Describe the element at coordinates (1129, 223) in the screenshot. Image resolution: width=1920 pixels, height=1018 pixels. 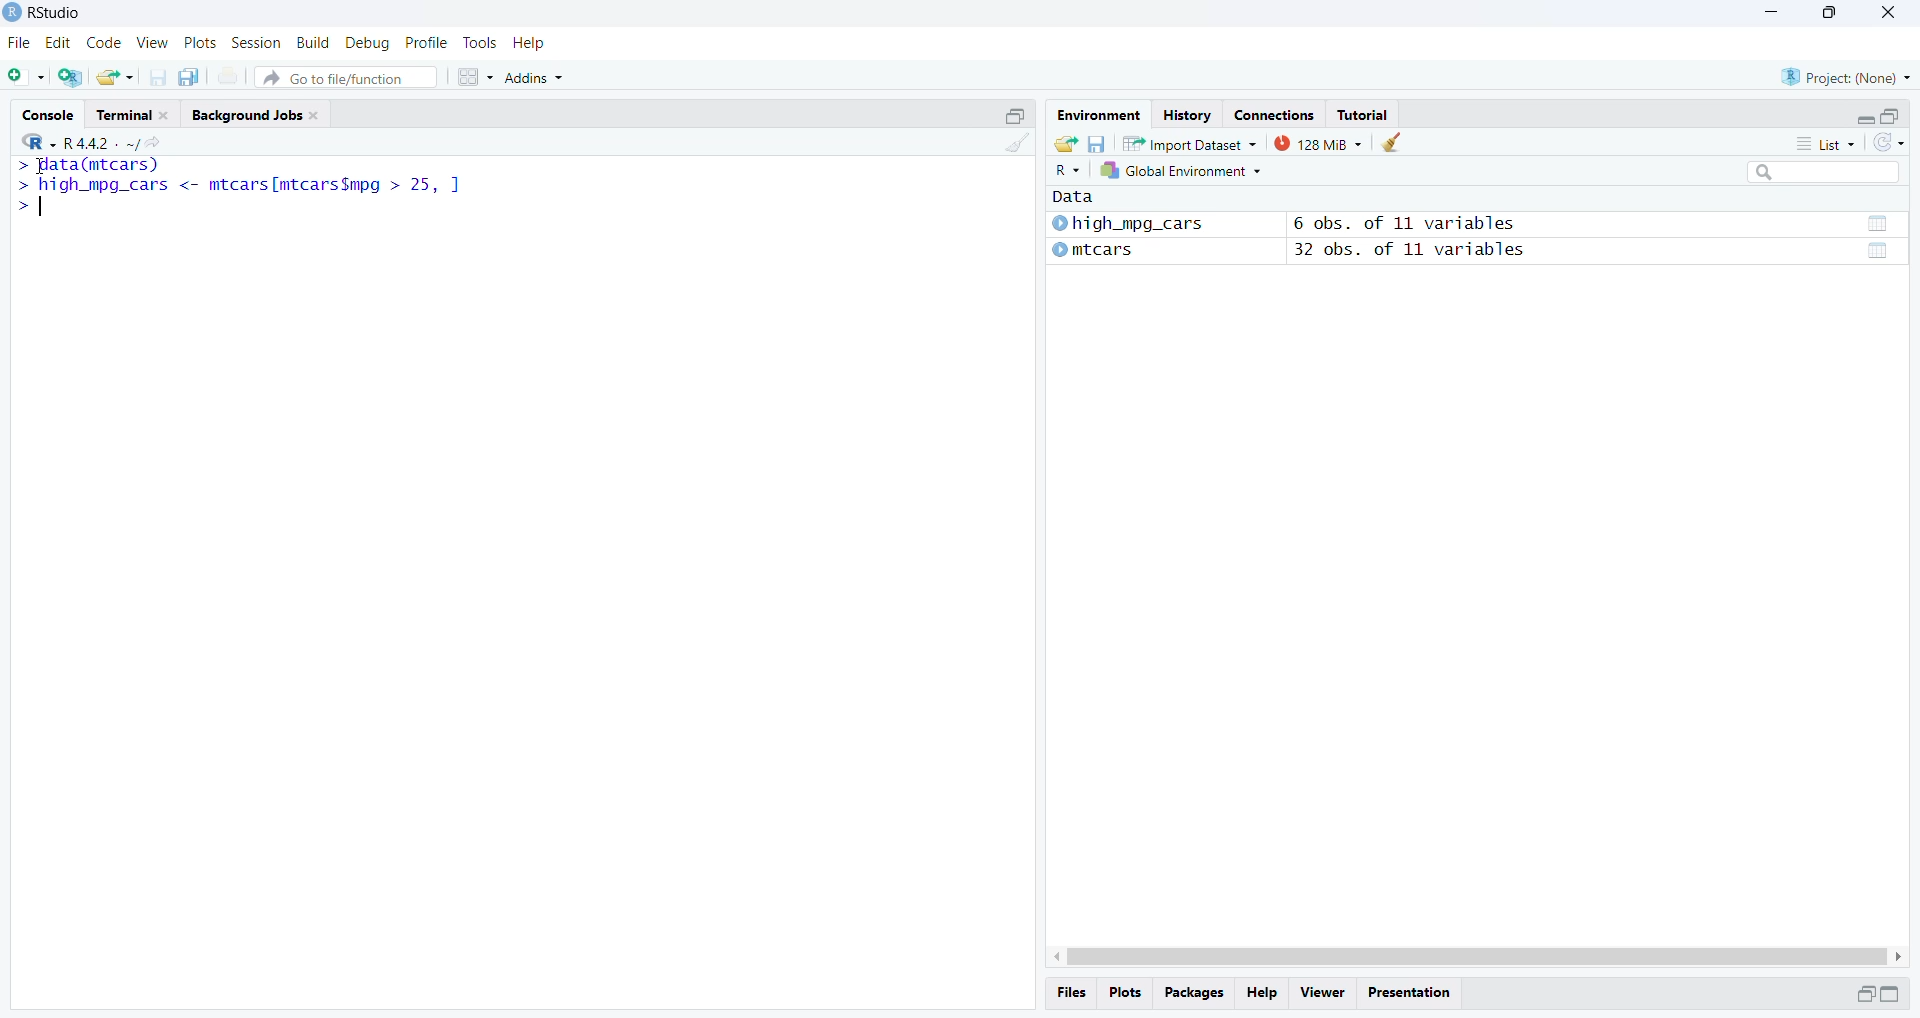
I see `© high_mpg_cars` at that location.